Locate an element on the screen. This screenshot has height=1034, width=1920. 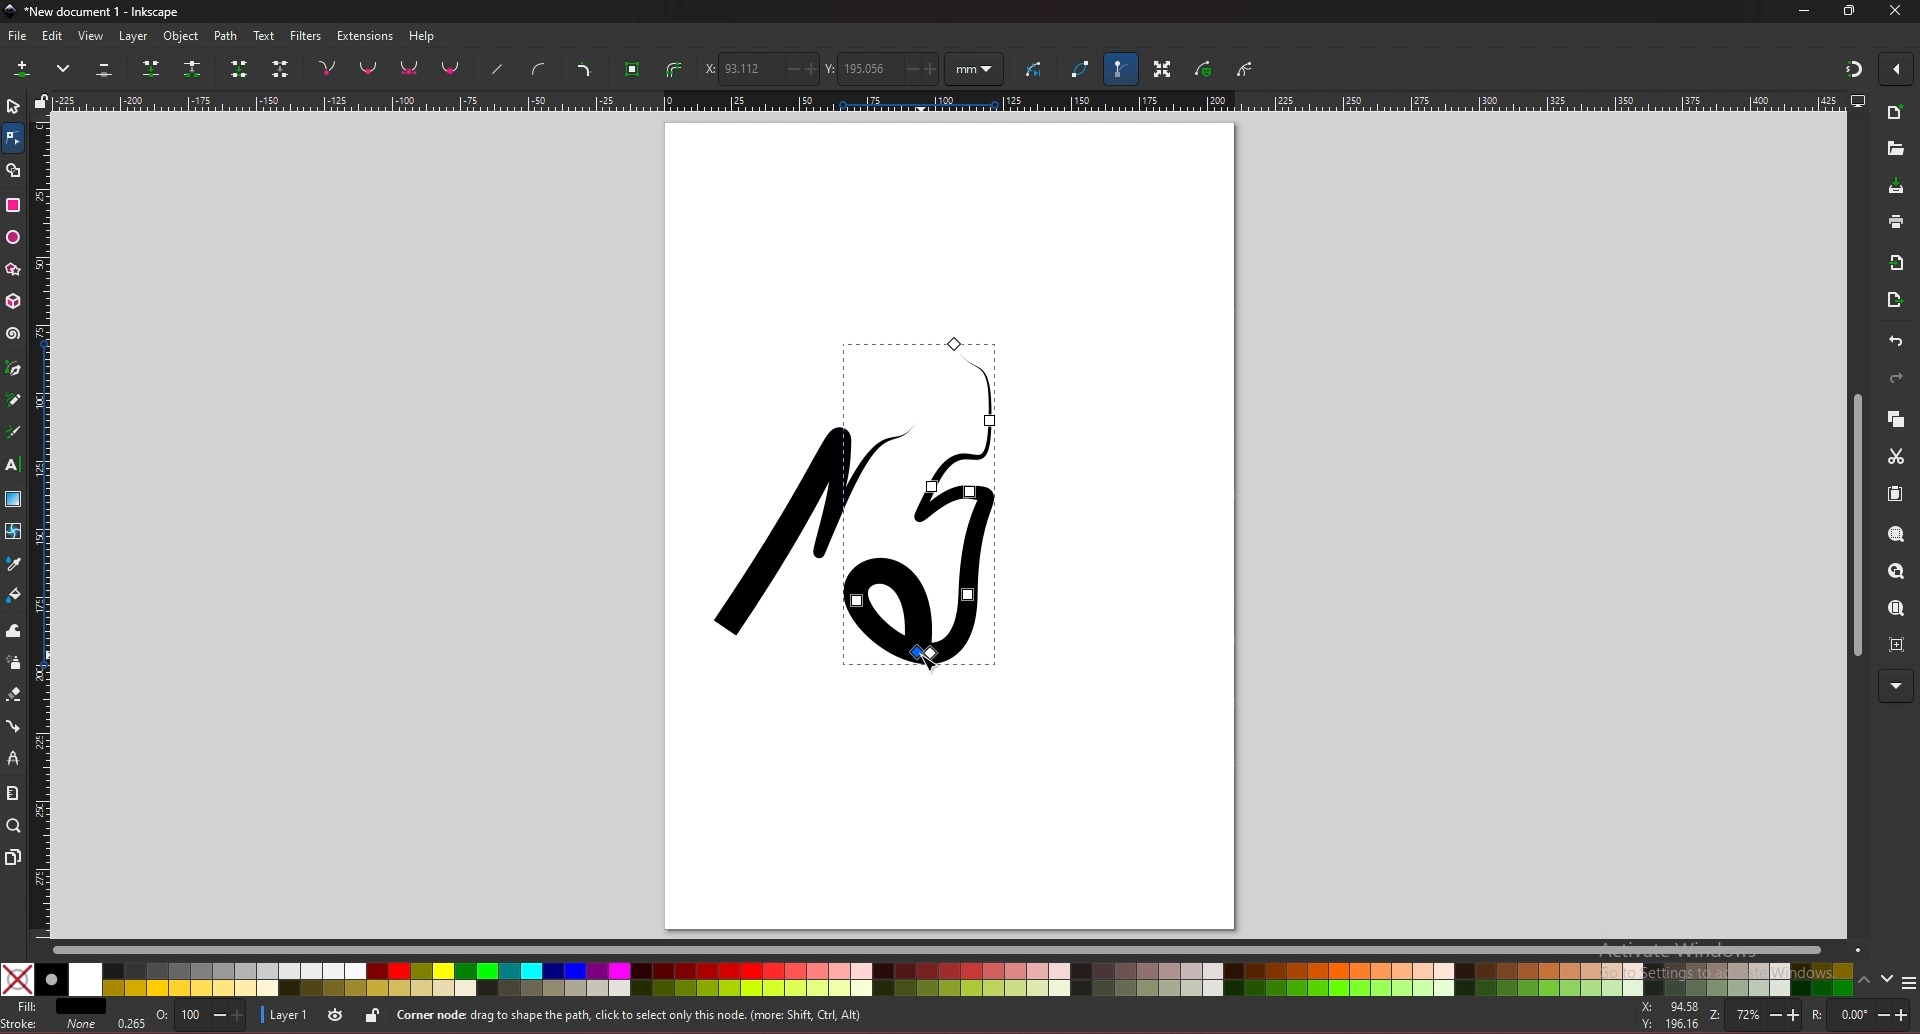
curve handle is located at coordinates (540, 68).